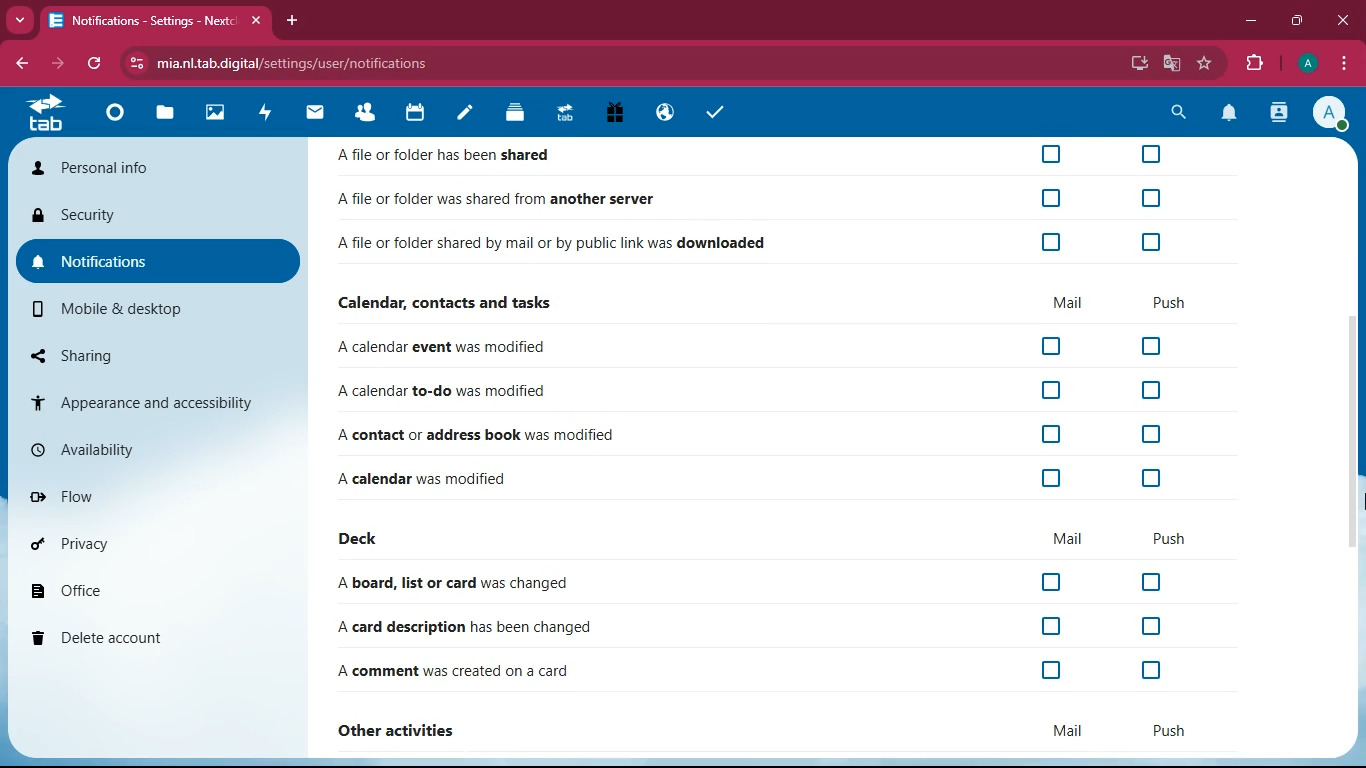 Image resolution: width=1366 pixels, height=768 pixels. Describe the element at coordinates (1151, 240) in the screenshot. I see `off` at that location.